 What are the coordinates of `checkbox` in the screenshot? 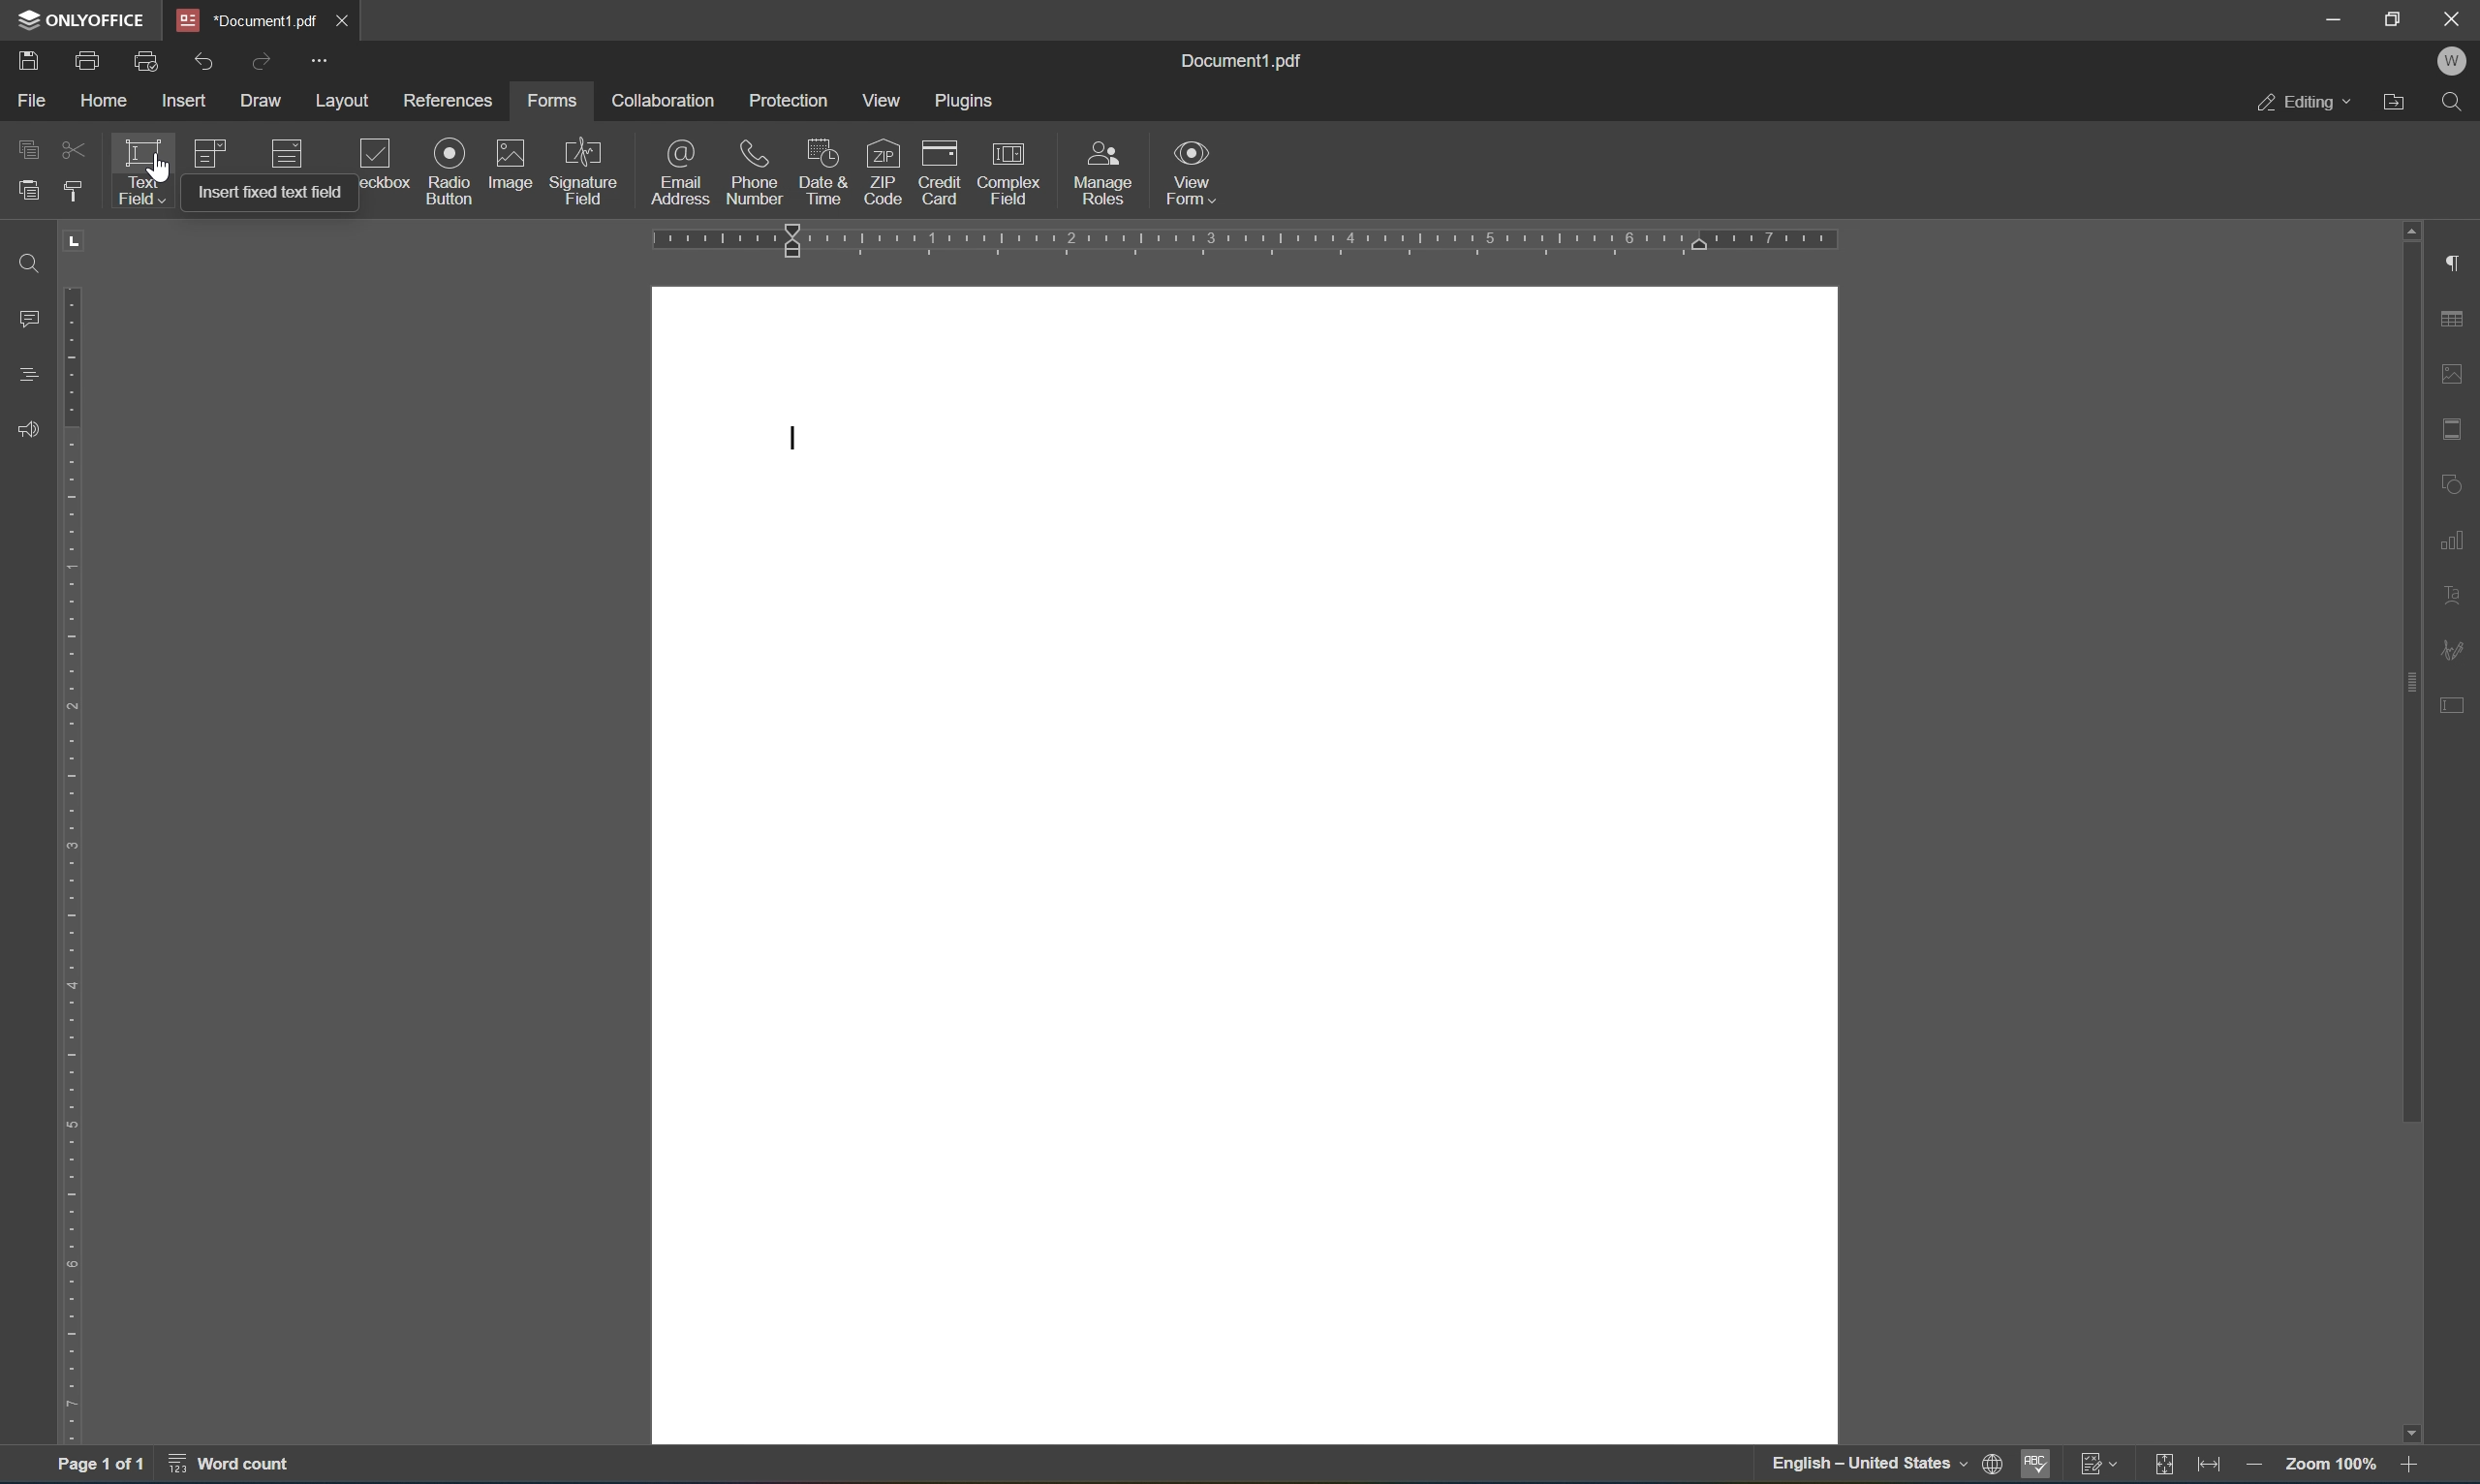 It's located at (378, 162).